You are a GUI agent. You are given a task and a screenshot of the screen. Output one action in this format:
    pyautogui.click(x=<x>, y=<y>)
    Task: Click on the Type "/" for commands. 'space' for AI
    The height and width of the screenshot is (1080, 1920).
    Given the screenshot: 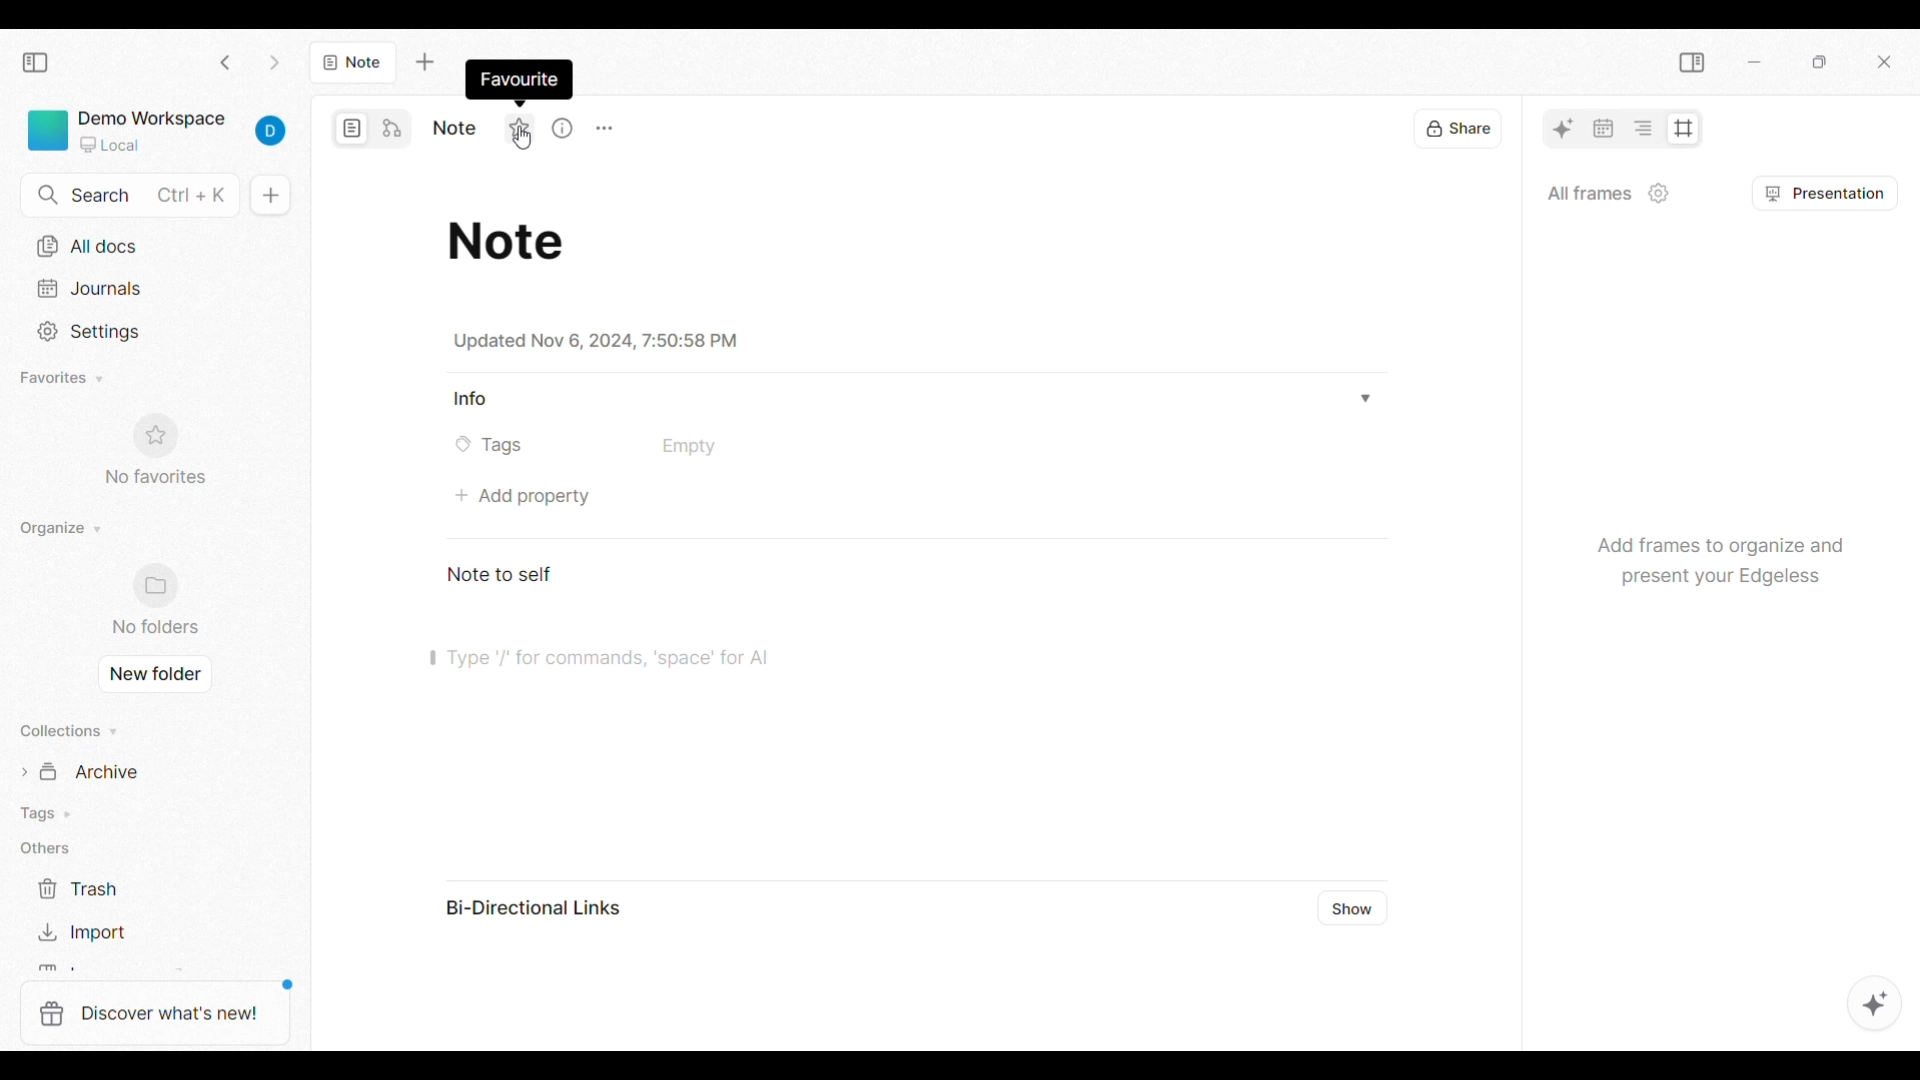 What is the action you would take?
    pyautogui.click(x=686, y=659)
    